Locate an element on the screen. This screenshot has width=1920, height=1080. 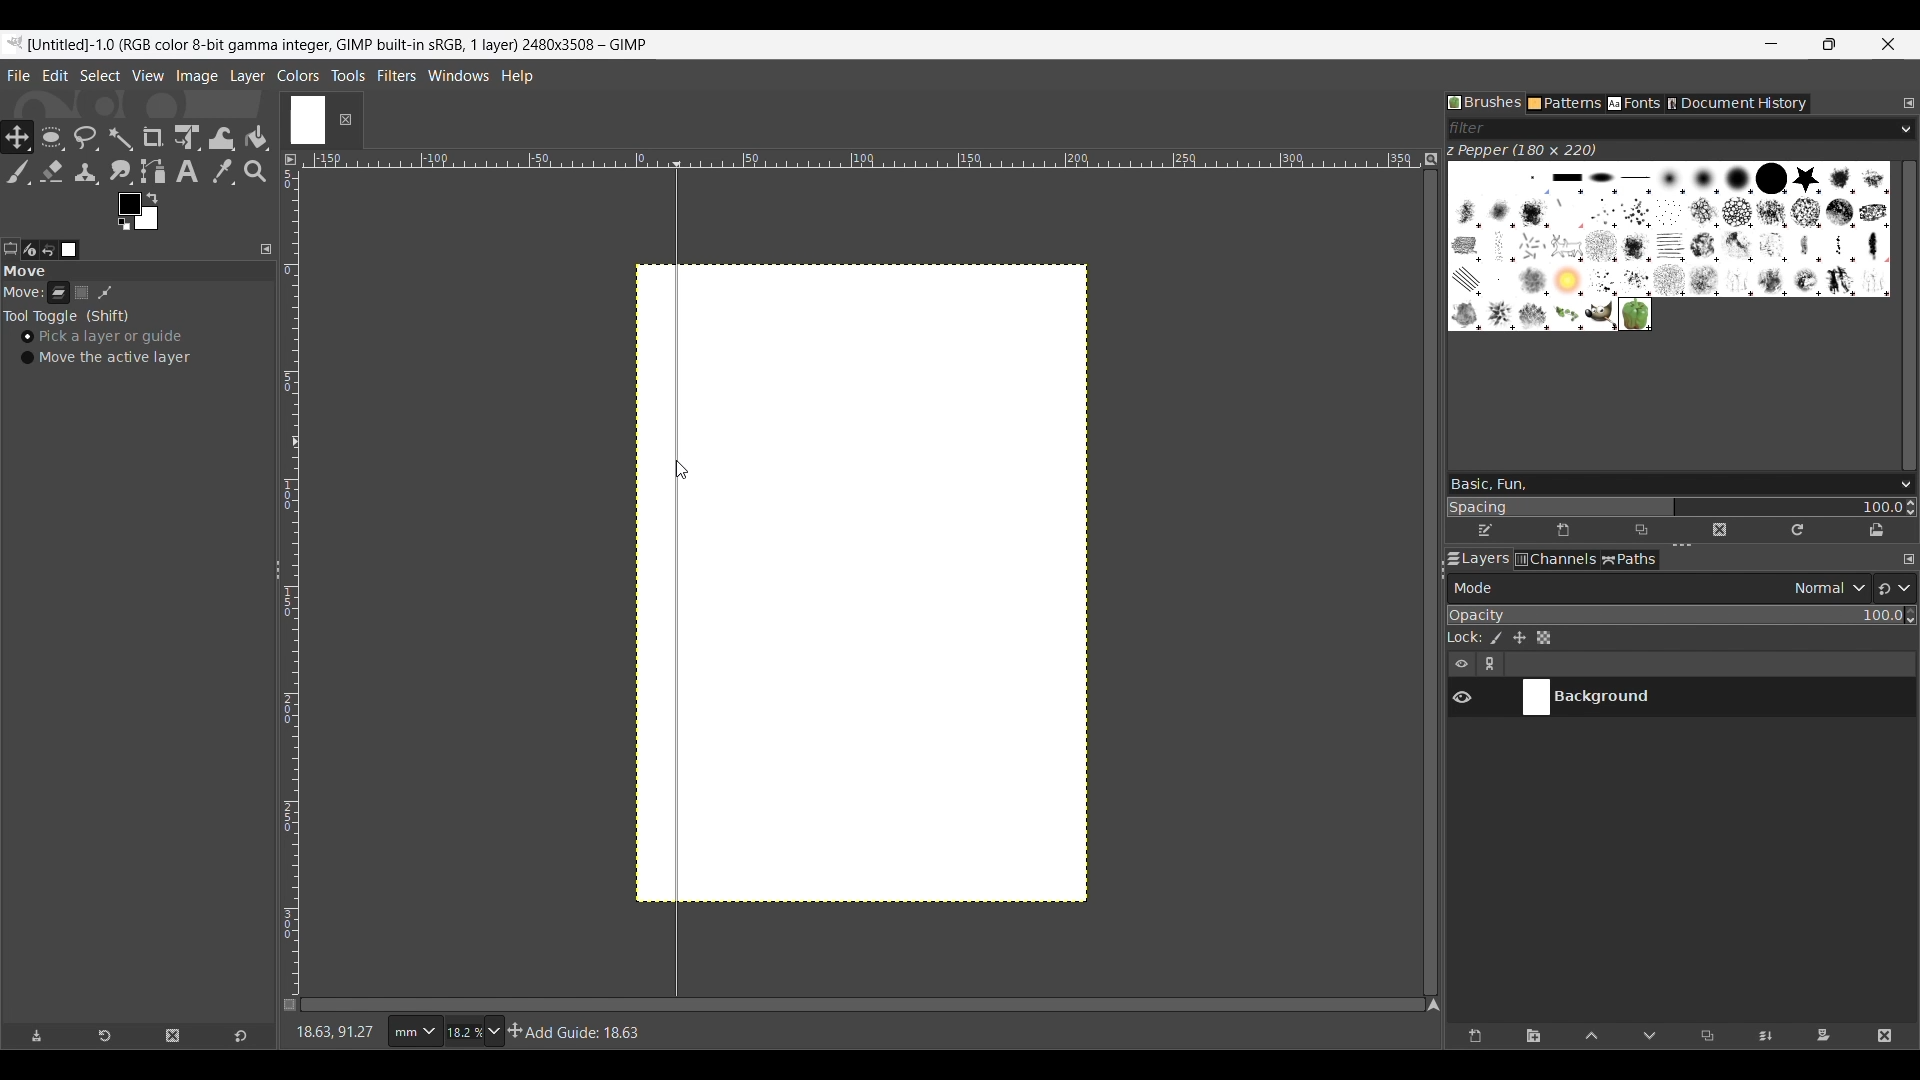
Save tool preset is located at coordinates (37, 1036).